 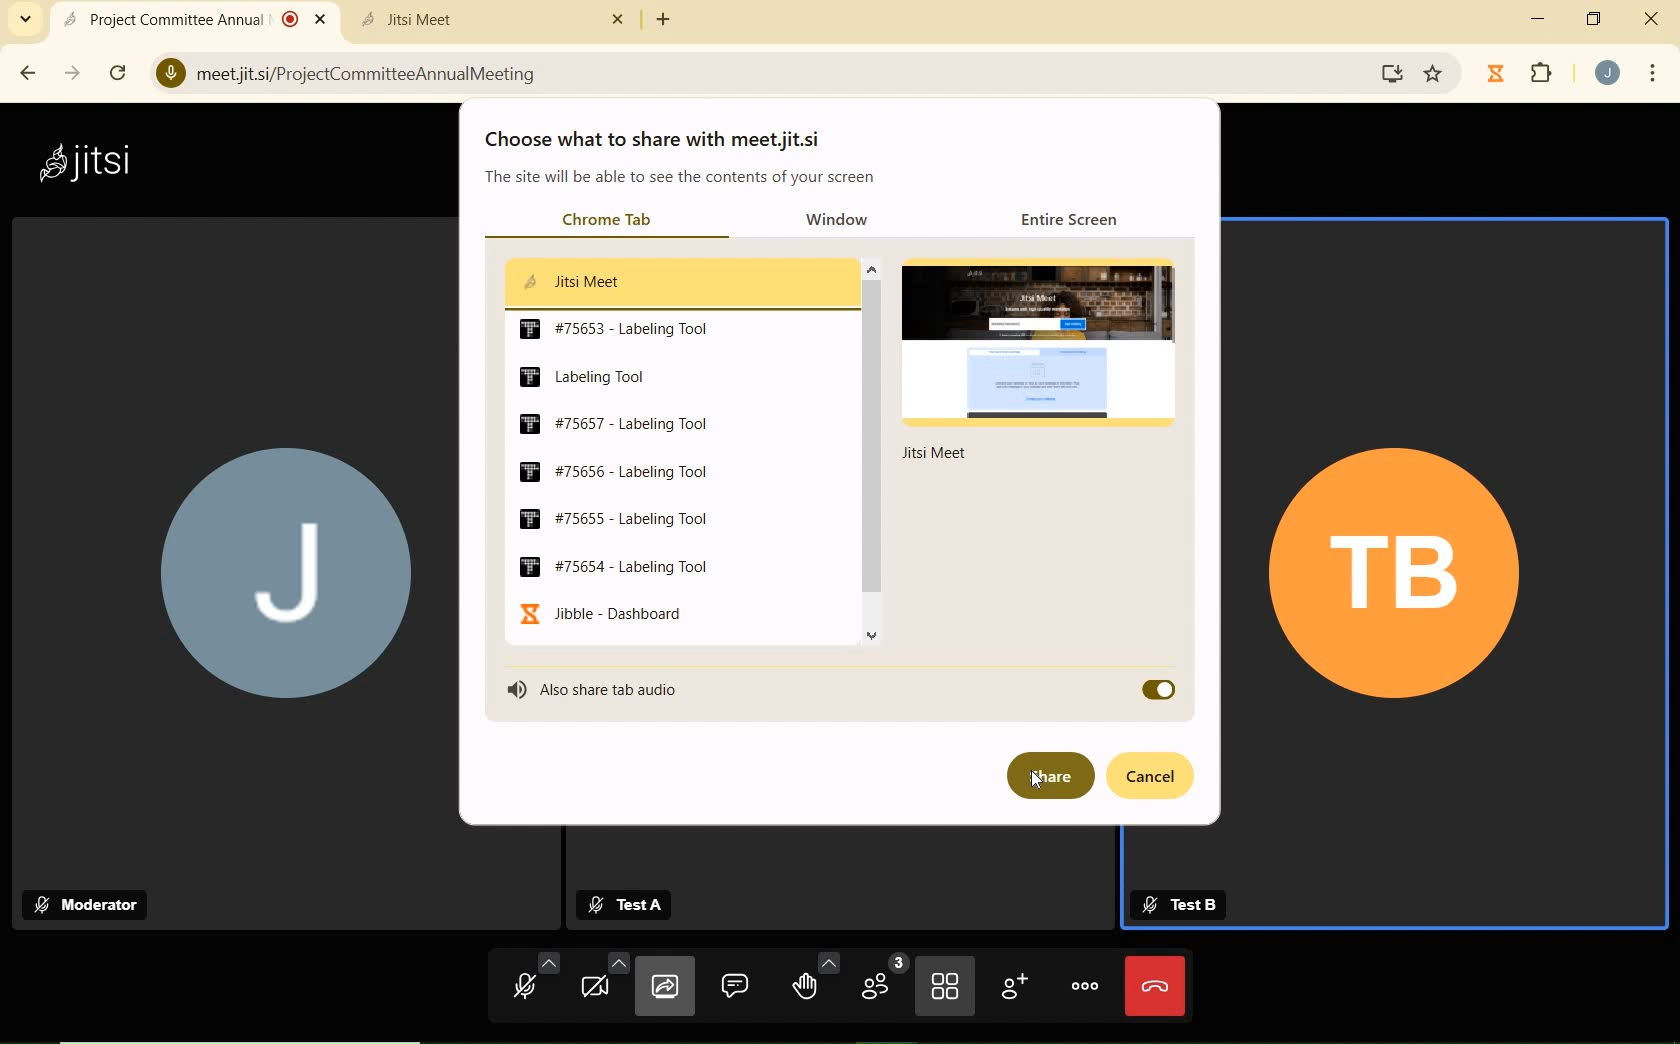 I want to click on minimize, so click(x=1538, y=19).